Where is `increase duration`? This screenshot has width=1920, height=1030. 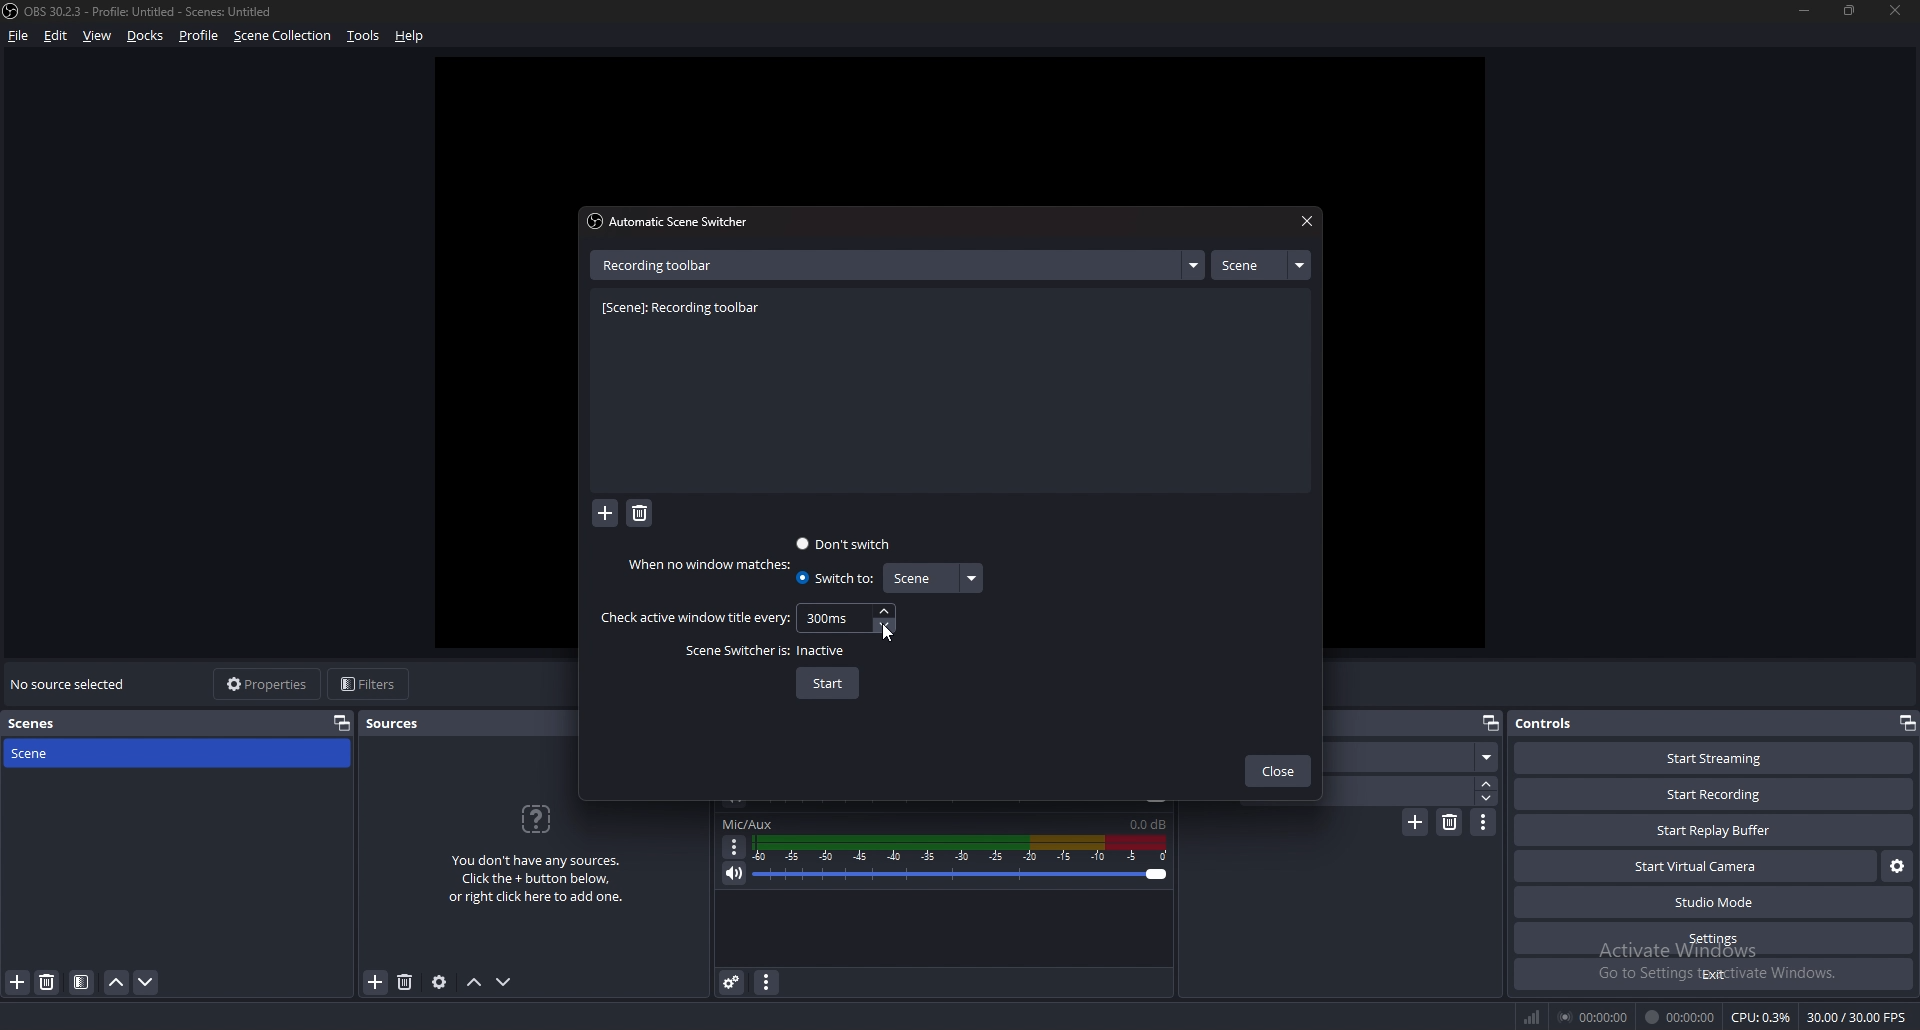 increase duration is located at coordinates (1488, 782).